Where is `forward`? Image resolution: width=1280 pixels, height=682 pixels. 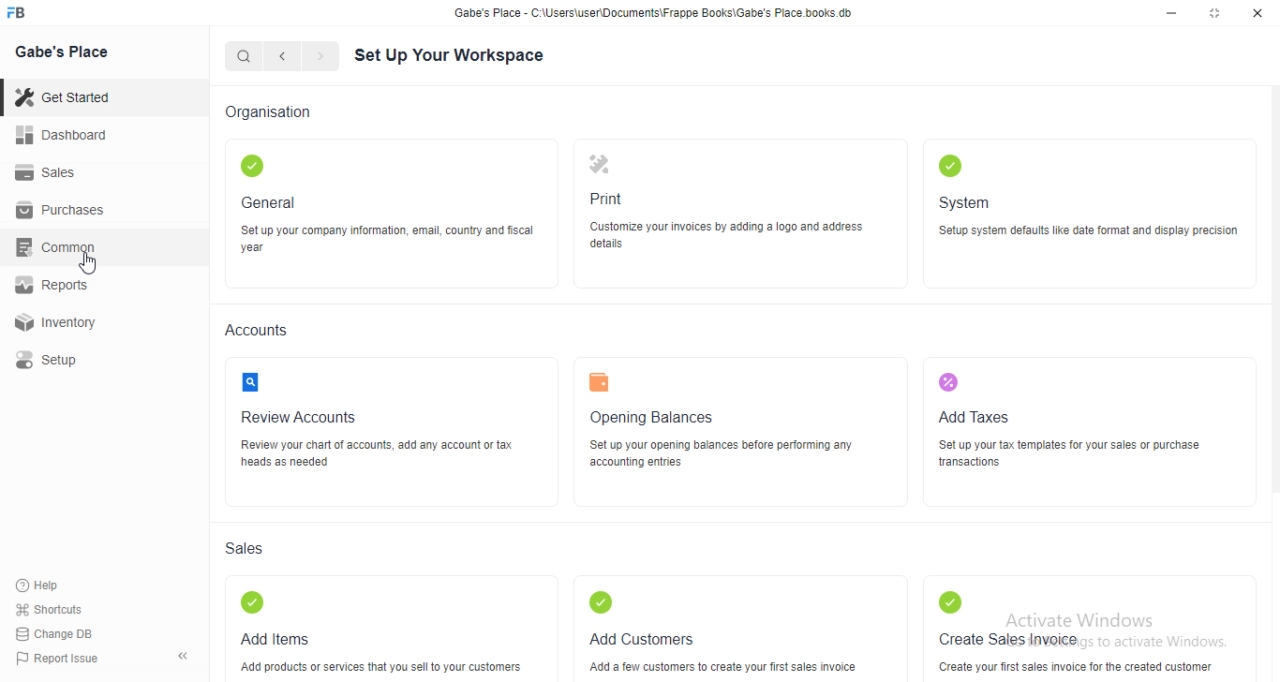
forward is located at coordinates (323, 56).